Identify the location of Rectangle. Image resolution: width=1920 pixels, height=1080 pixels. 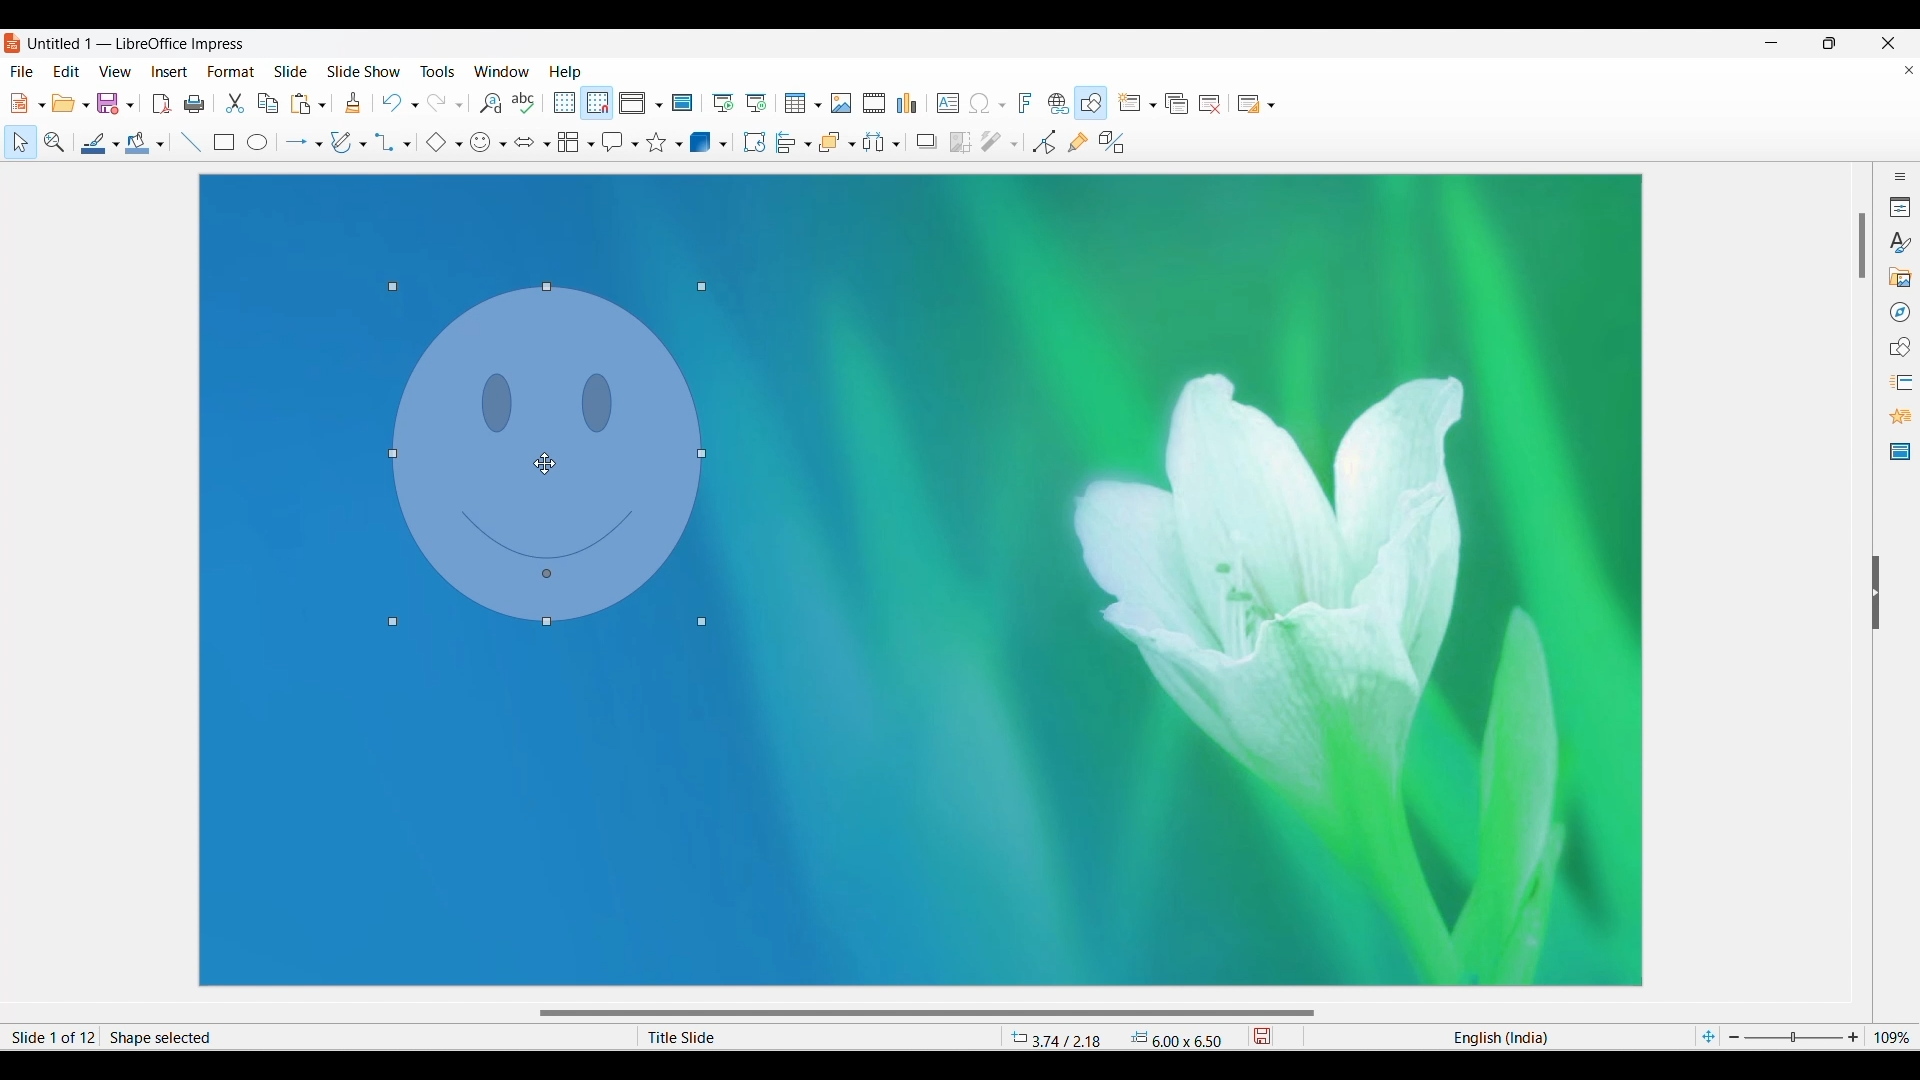
(224, 143).